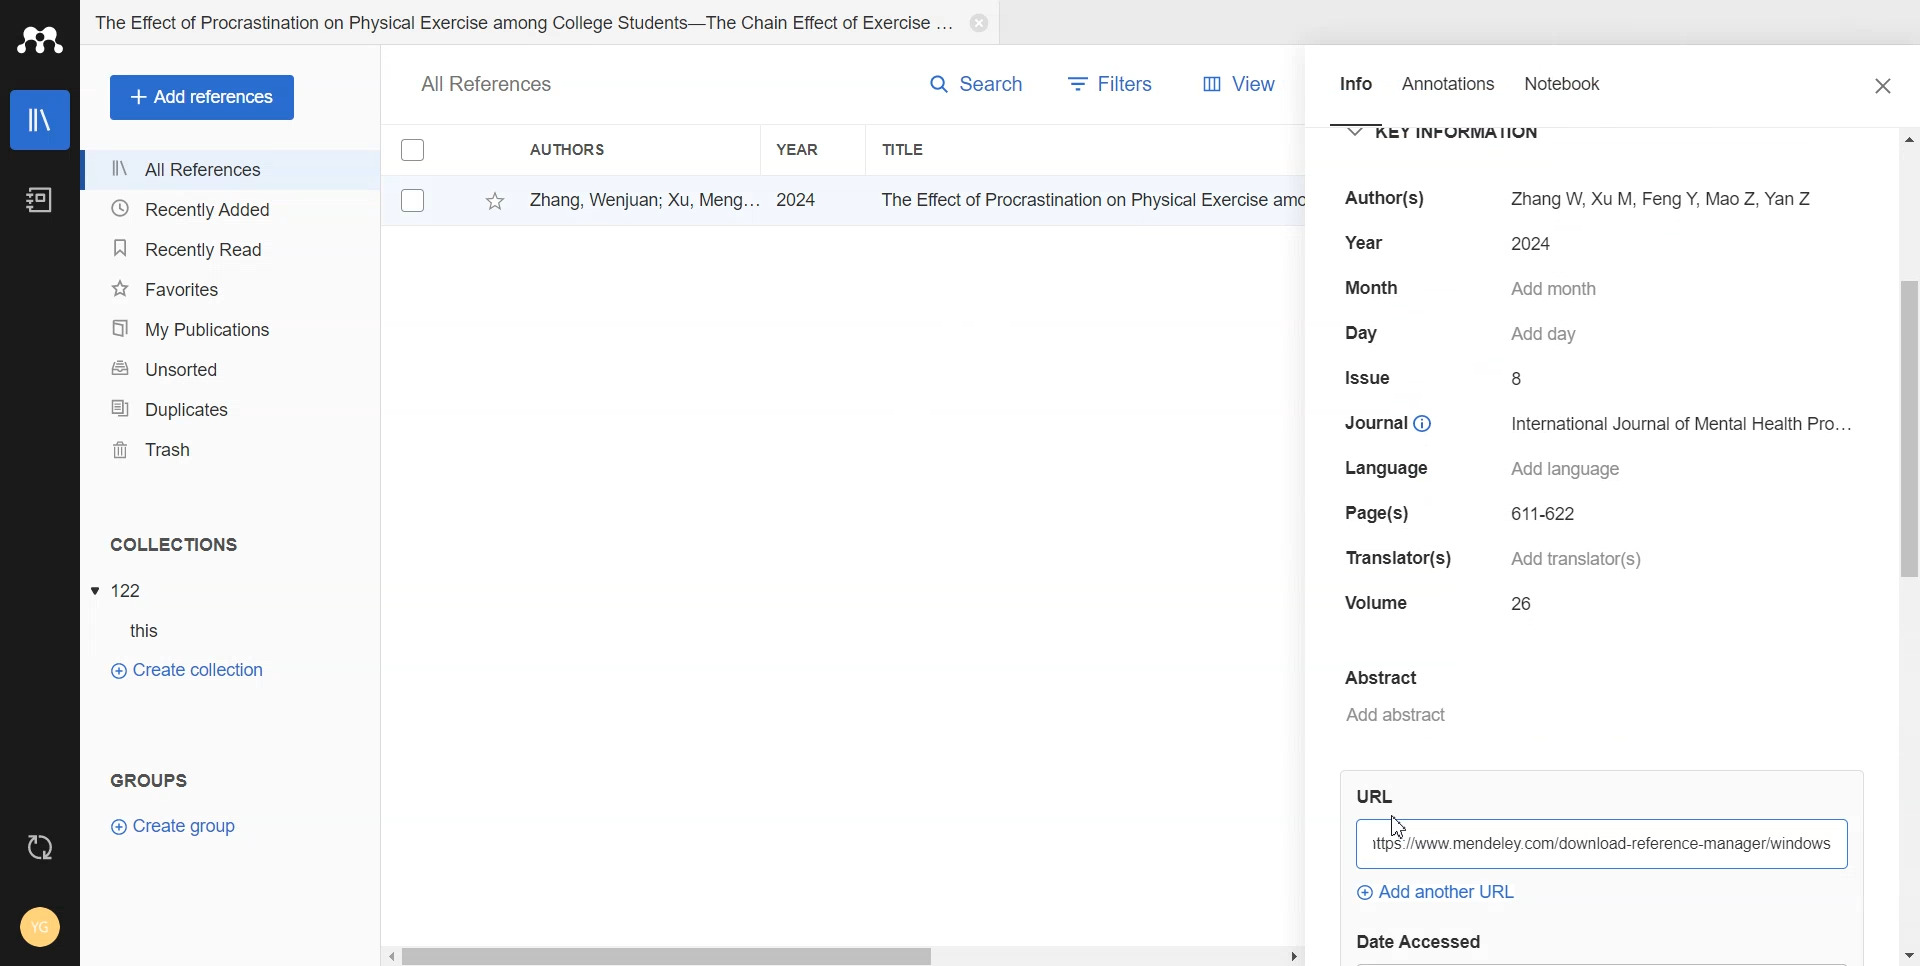 This screenshot has height=966, width=1920. What do you see at coordinates (1451, 91) in the screenshot?
I see `Annotation` at bounding box center [1451, 91].